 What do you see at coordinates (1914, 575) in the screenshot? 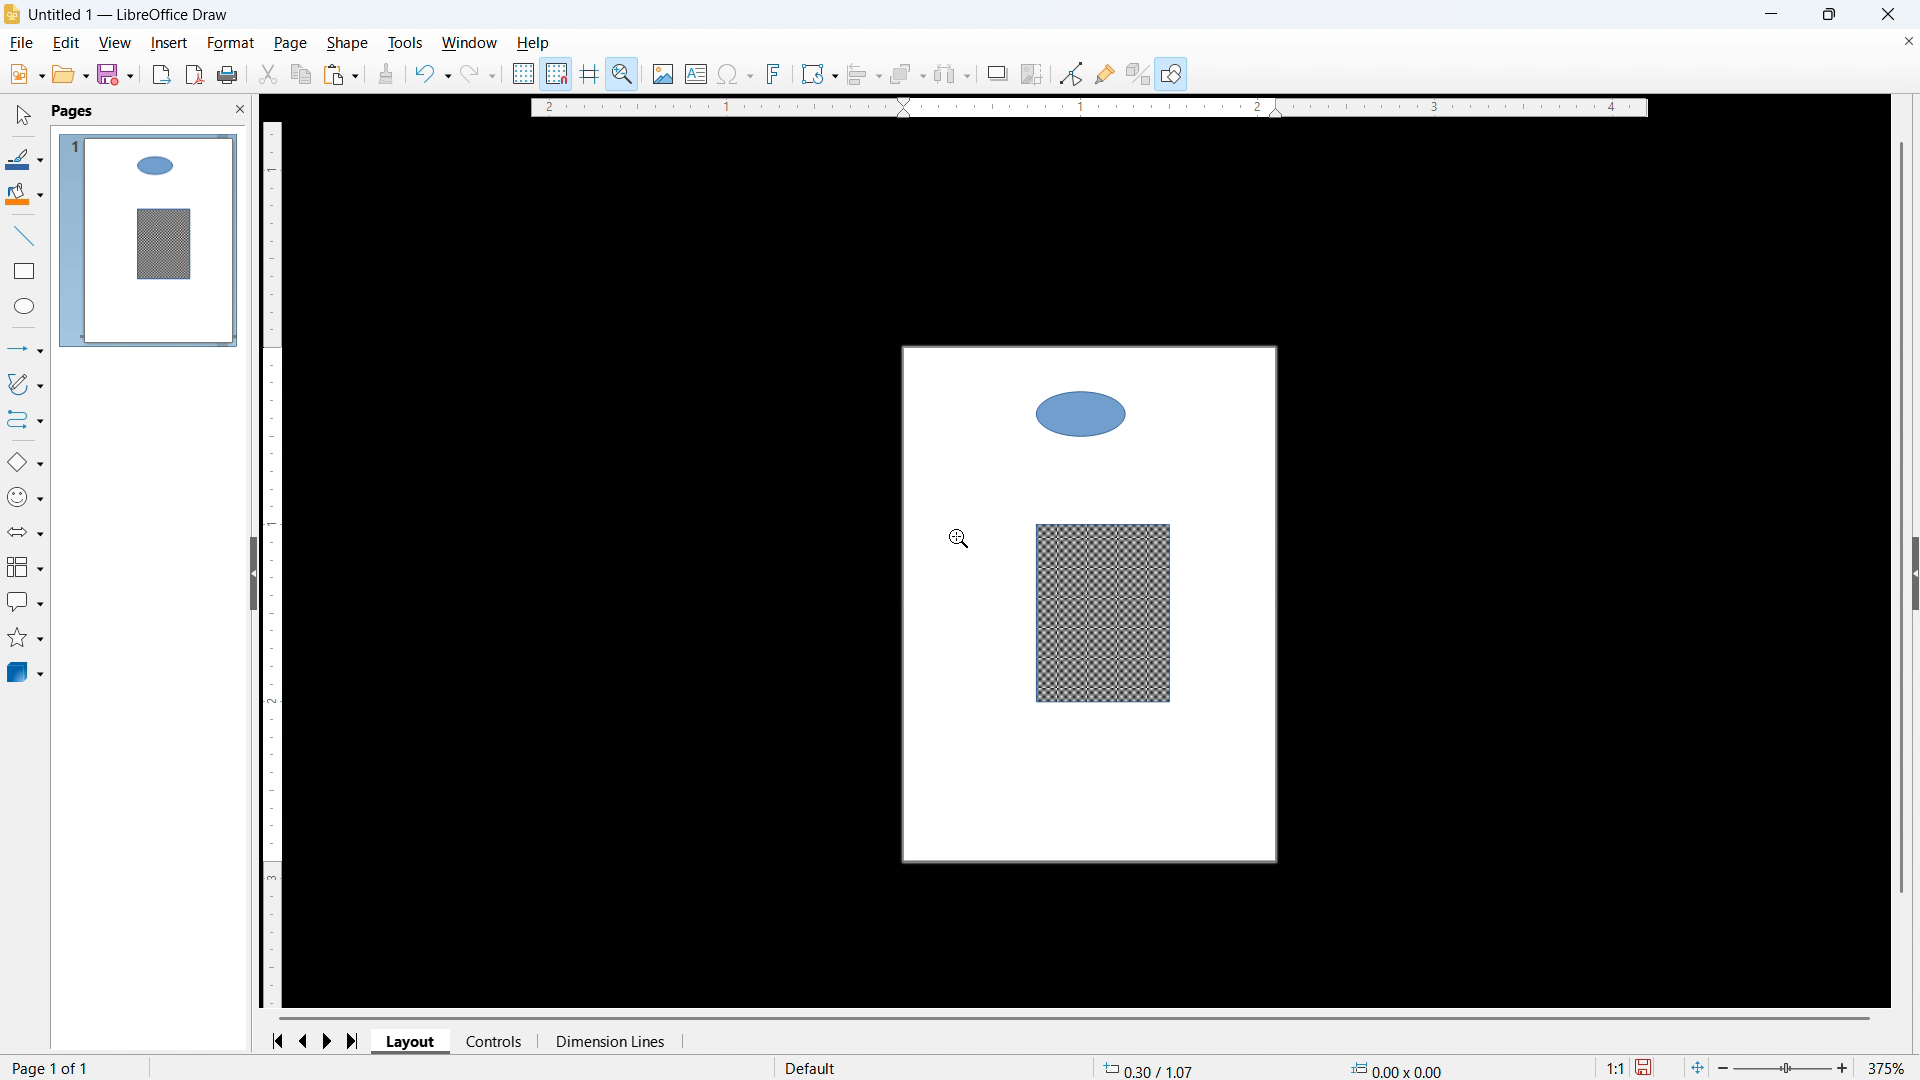
I see `Expand panel ` at bounding box center [1914, 575].